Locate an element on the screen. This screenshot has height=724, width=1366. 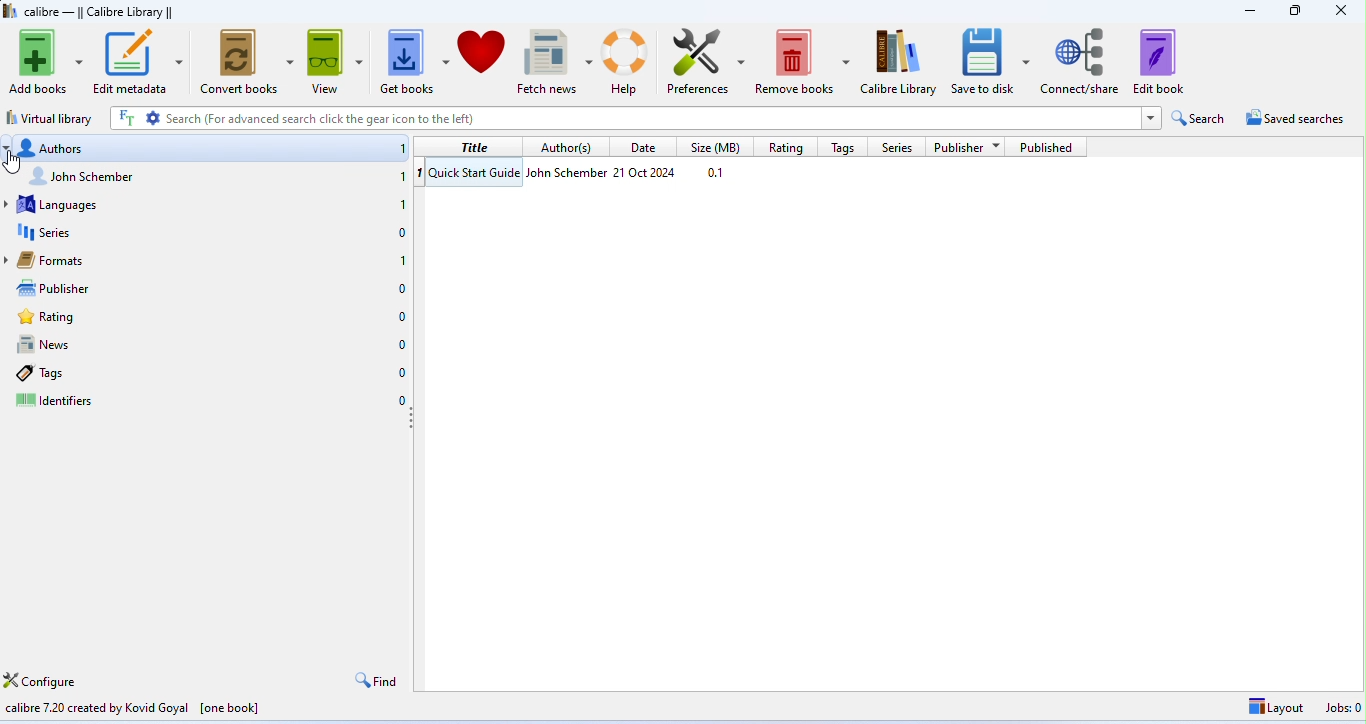
view is located at coordinates (336, 61).